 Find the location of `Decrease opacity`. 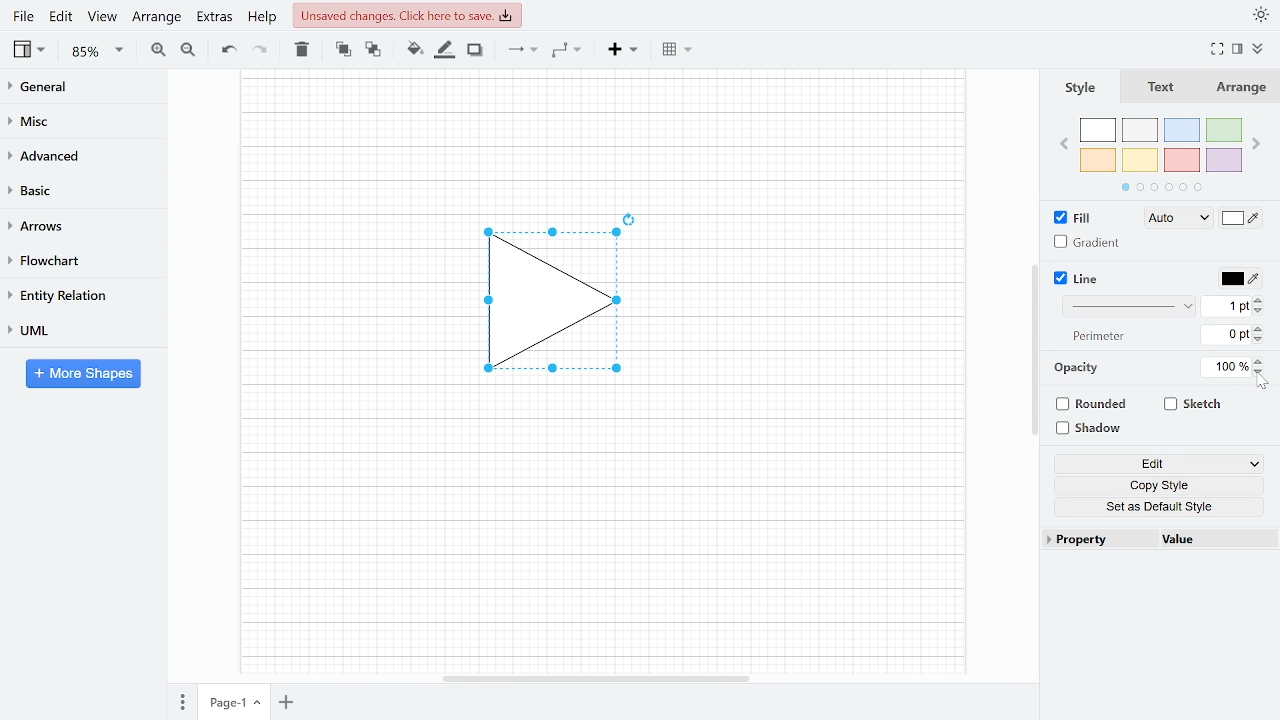

Decrease opacity is located at coordinates (1261, 372).